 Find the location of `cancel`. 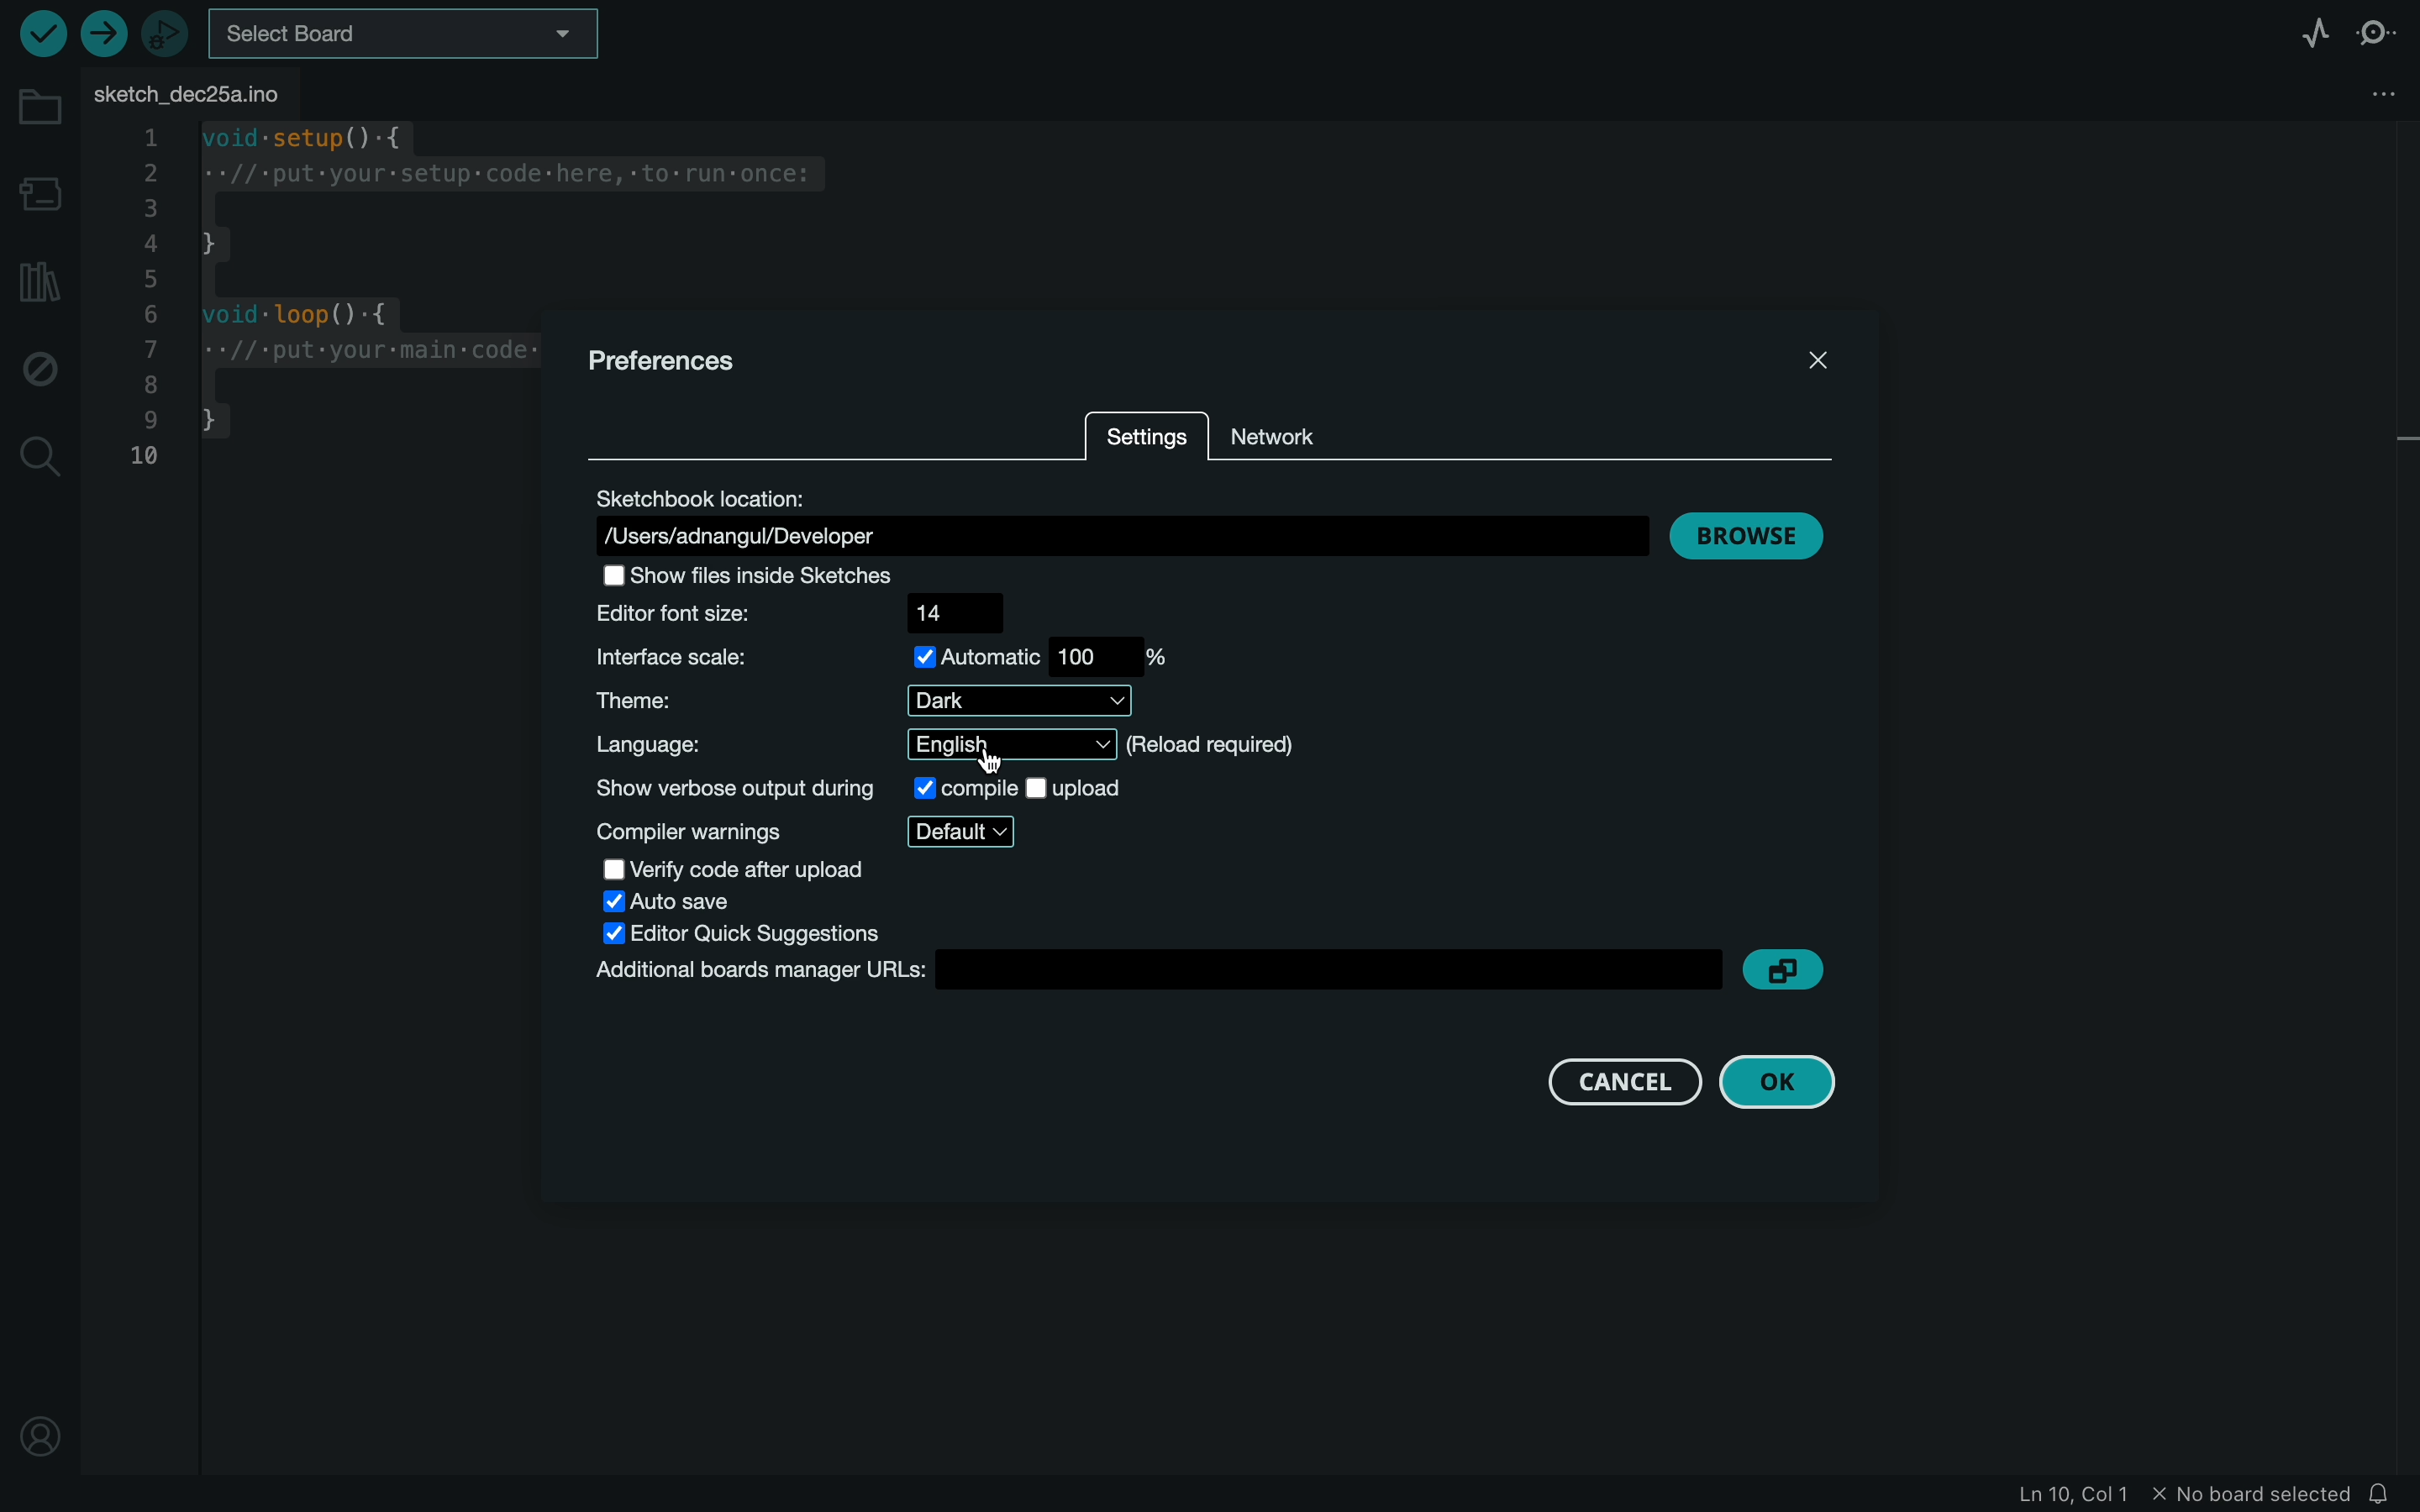

cancel is located at coordinates (1620, 1083).